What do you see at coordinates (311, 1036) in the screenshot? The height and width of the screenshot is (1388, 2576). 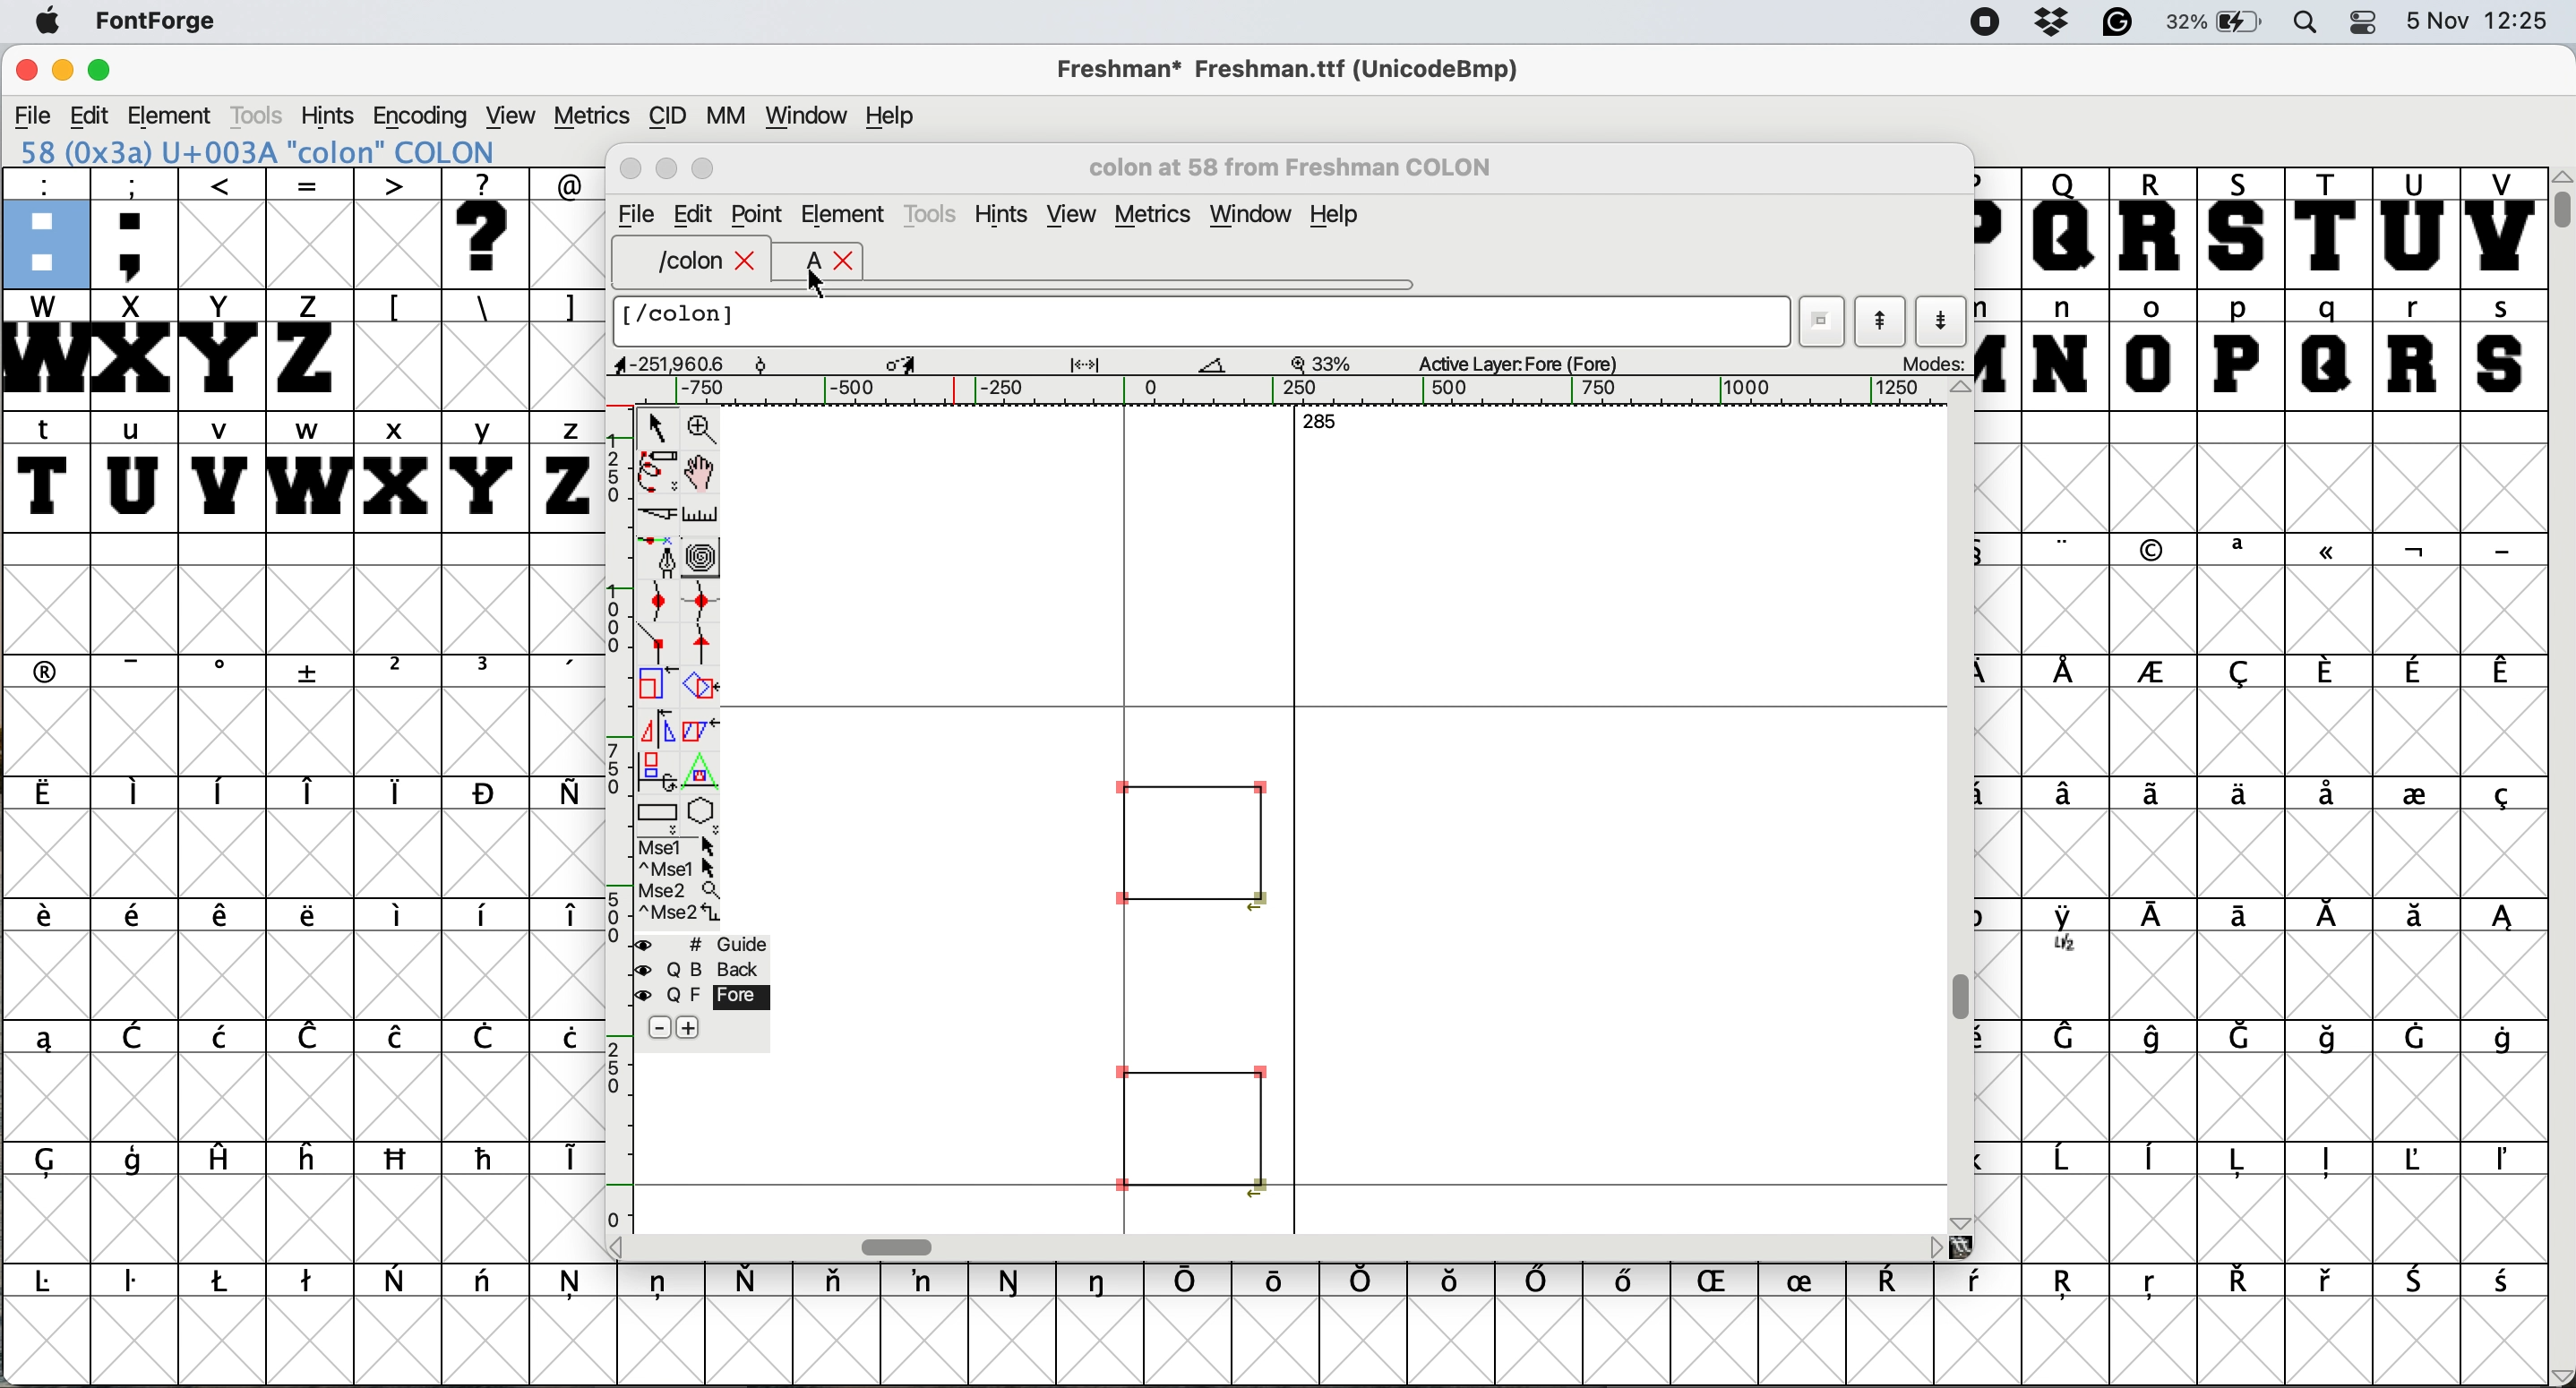 I see `symbol` at bounding box center [311, 1036].